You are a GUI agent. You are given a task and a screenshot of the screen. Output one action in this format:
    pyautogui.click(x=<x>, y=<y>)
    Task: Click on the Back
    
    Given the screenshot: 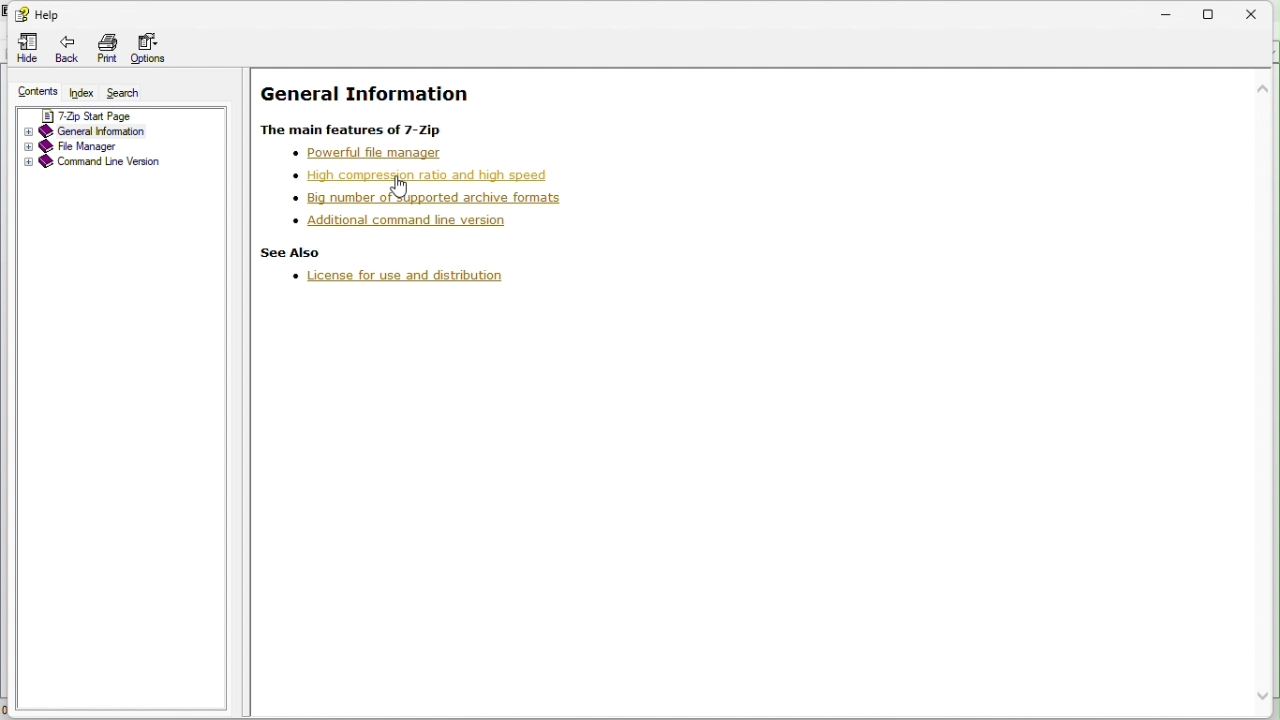 What is the action you would take?
    pyautogui.click(x=64, y=50)
    